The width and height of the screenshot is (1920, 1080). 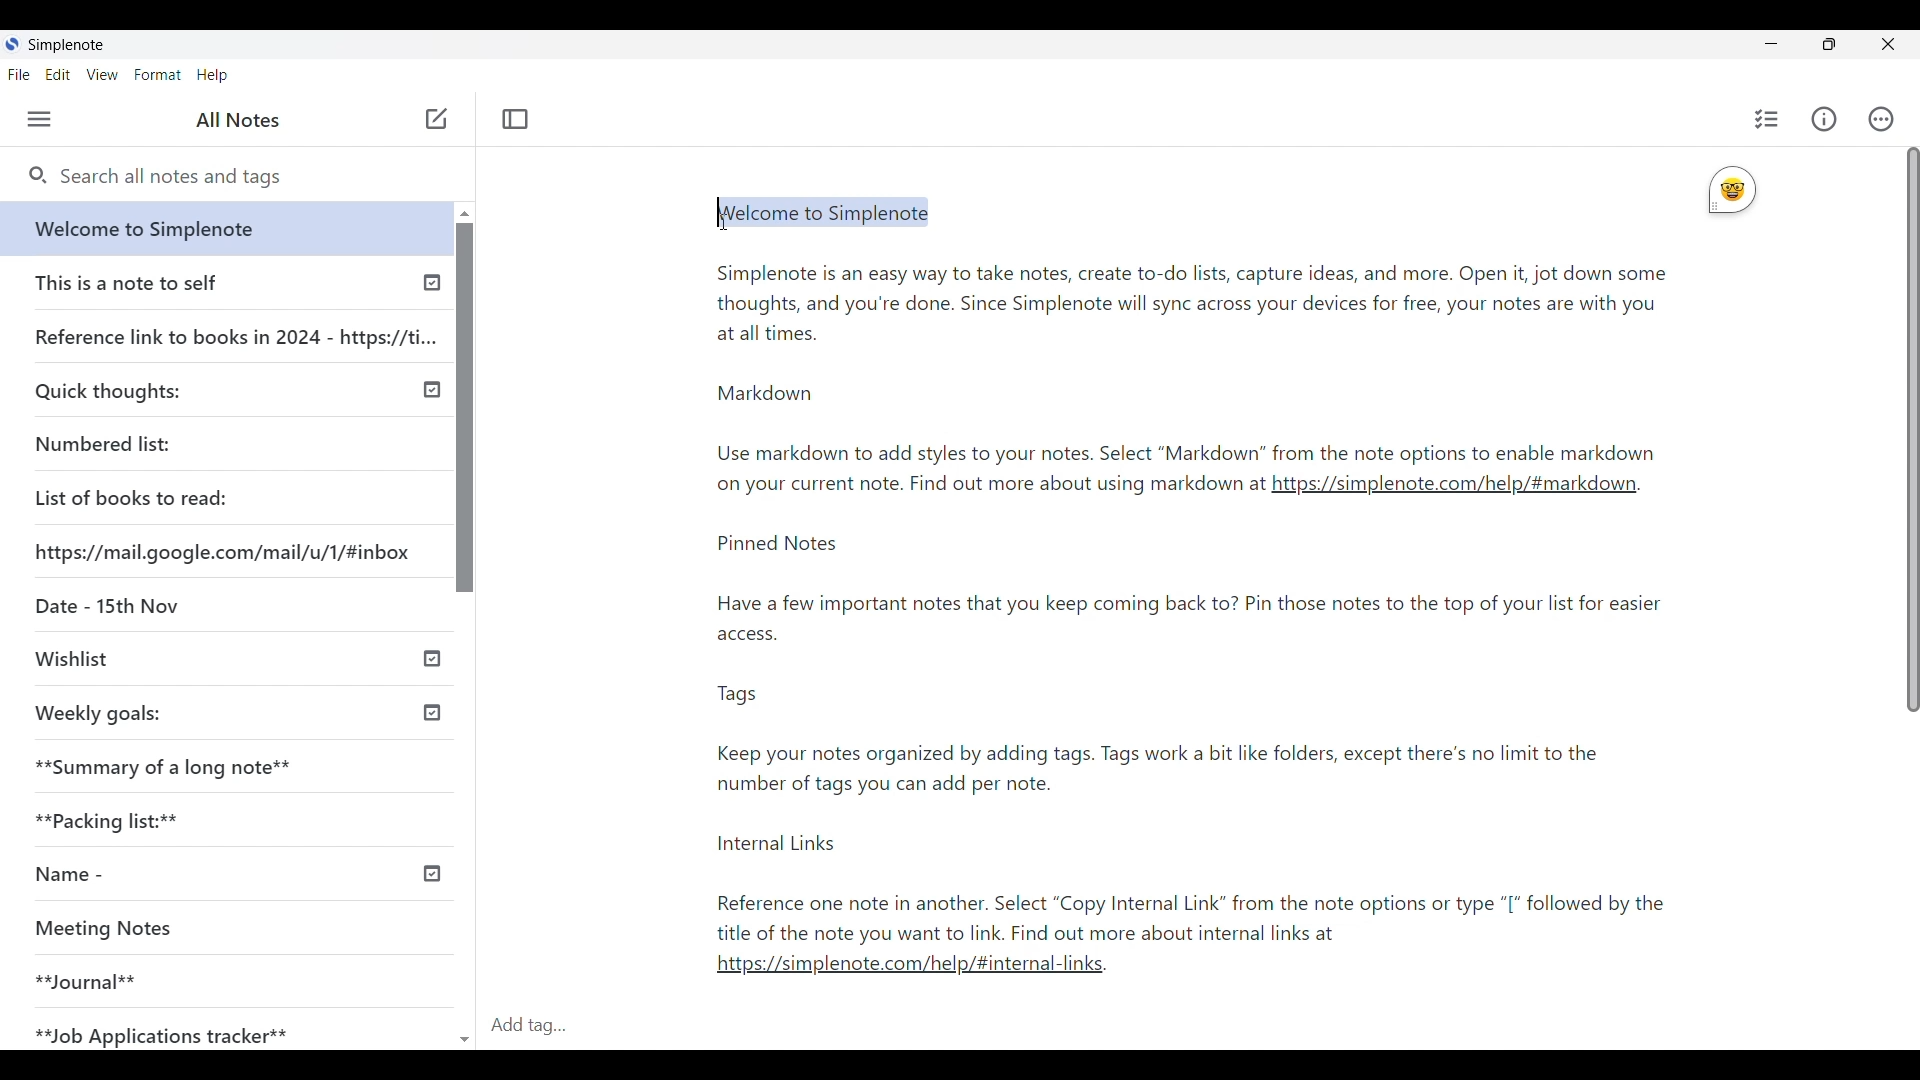 I want to click on Journal, so click(x=86, y=980).